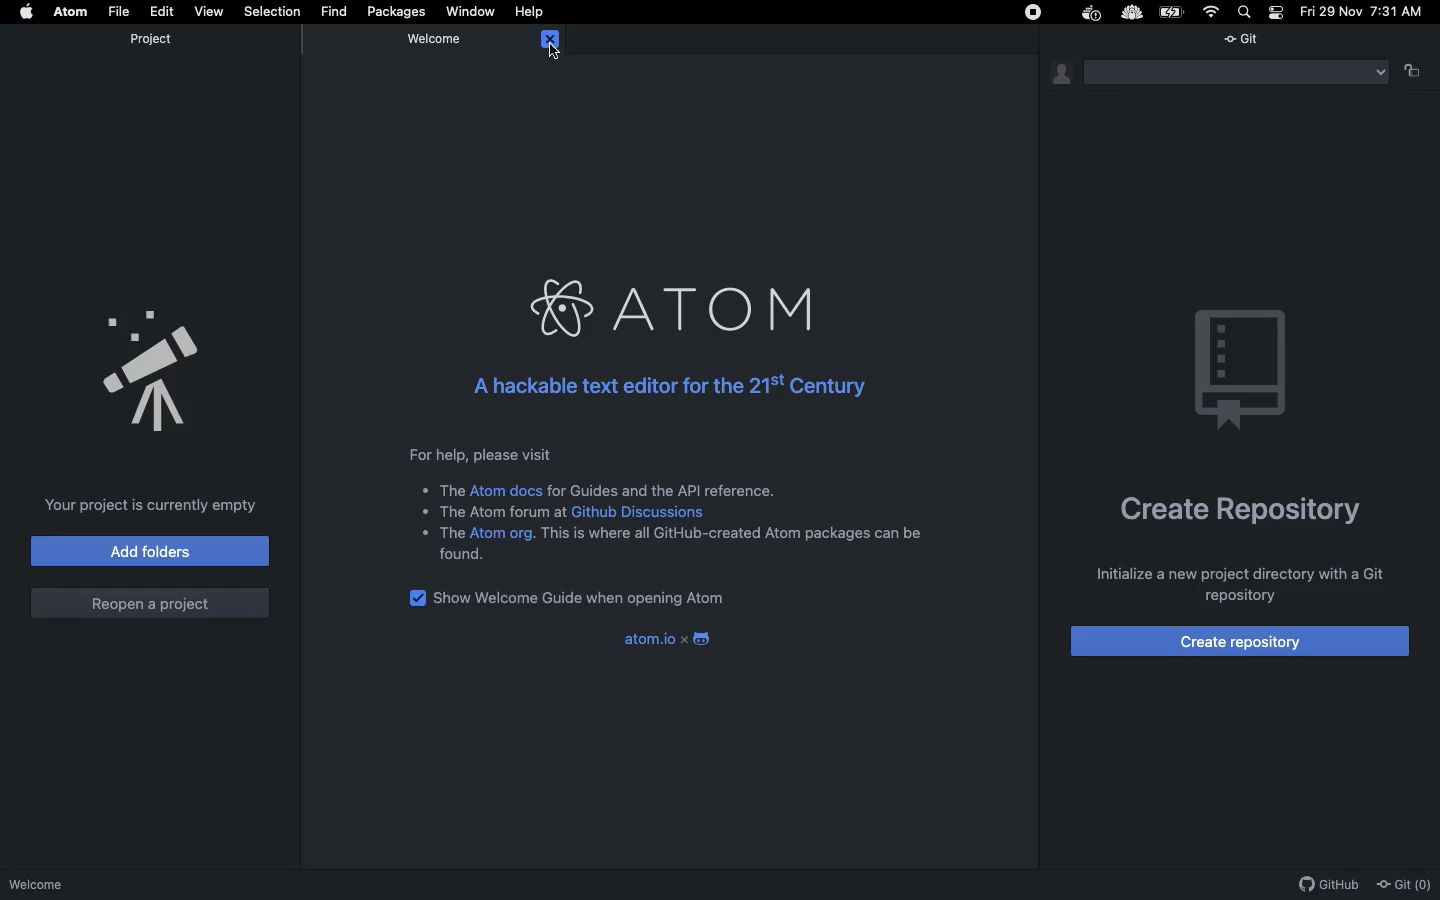  I want to click on Atom, so click(681, 311).